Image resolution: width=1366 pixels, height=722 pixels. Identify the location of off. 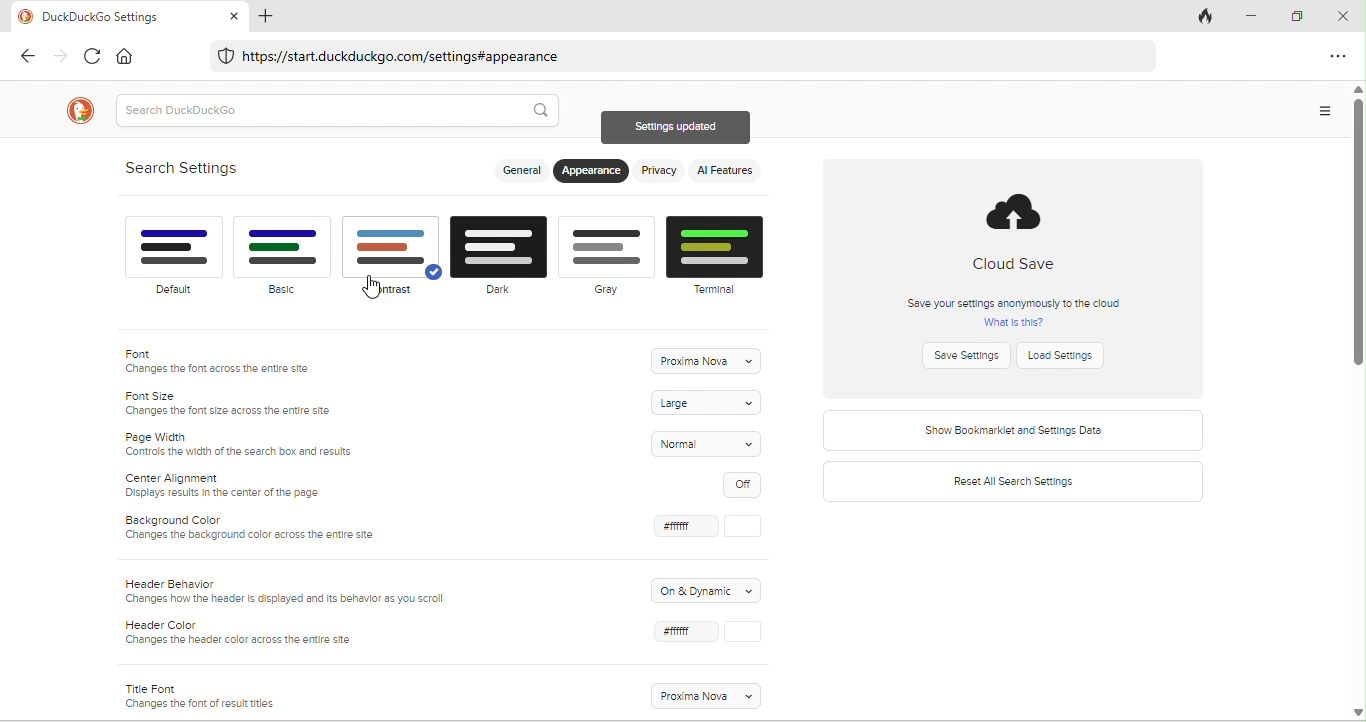
(746, 484).